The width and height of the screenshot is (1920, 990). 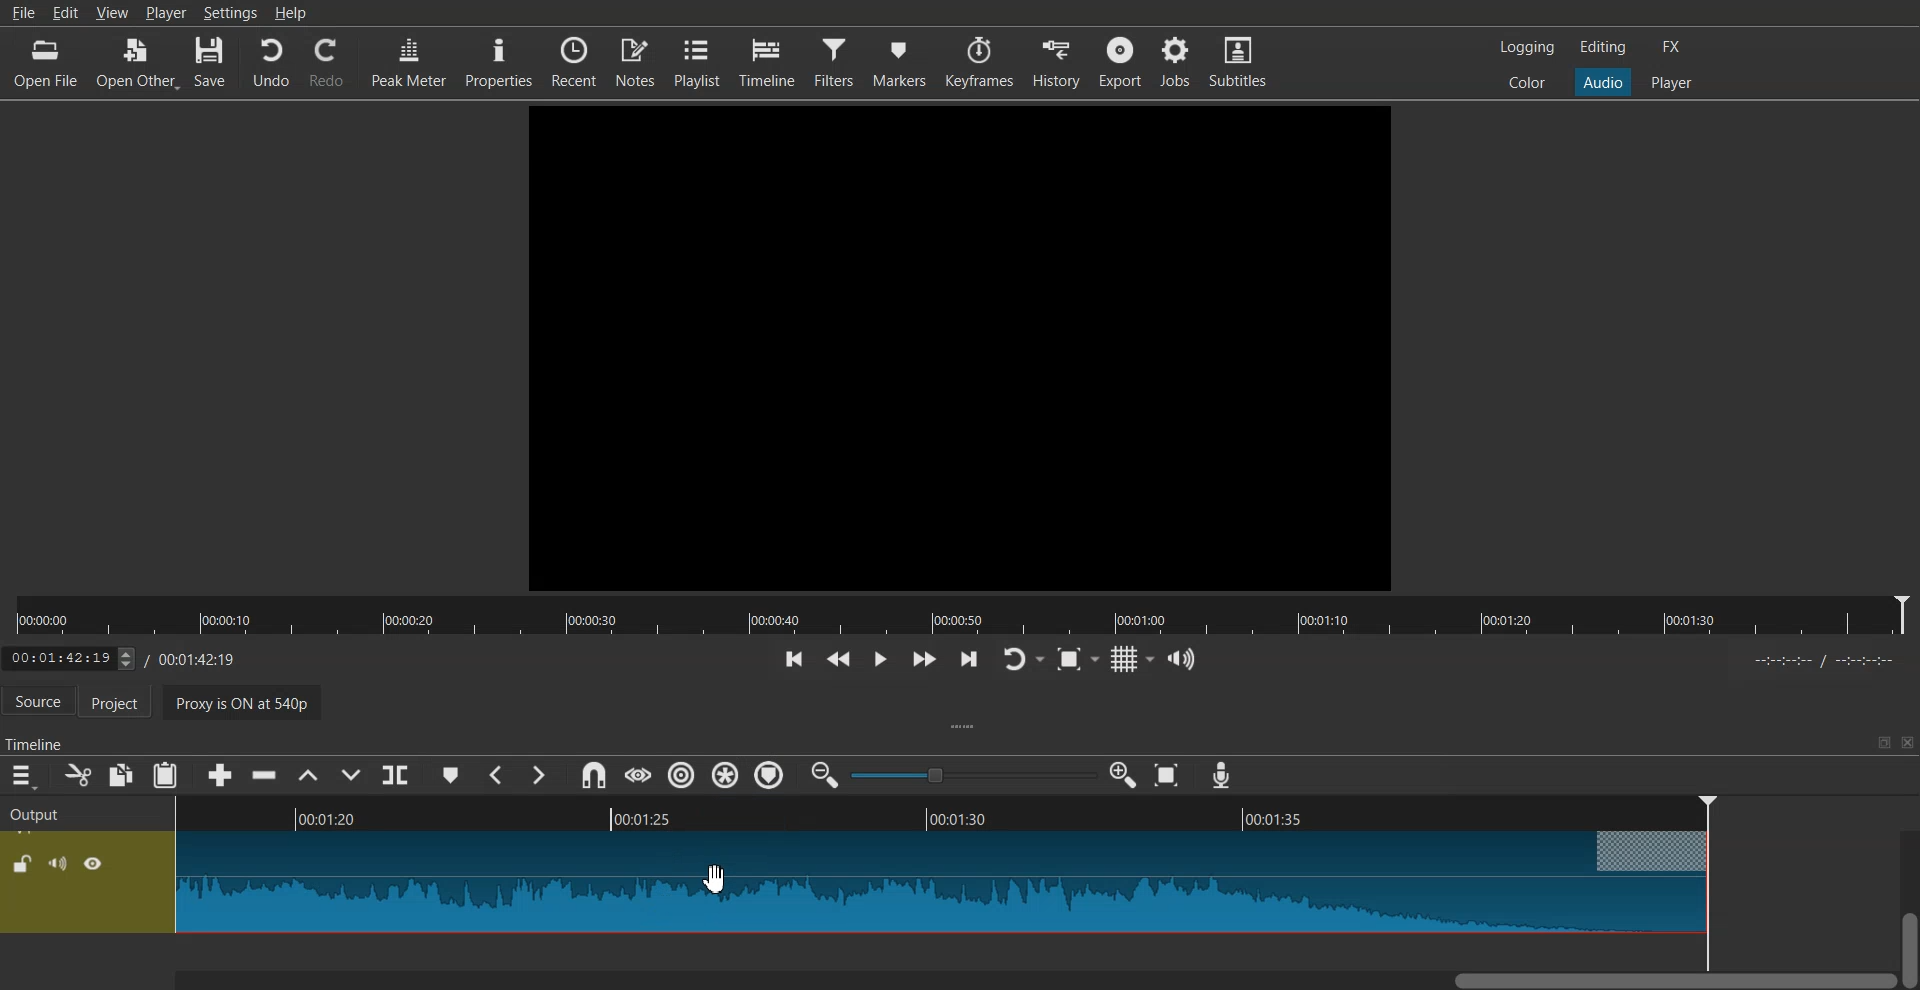 What do you see at coordinates (903, 60) in the screenshot?
I see `Markers` at bounding box center [903, 60].